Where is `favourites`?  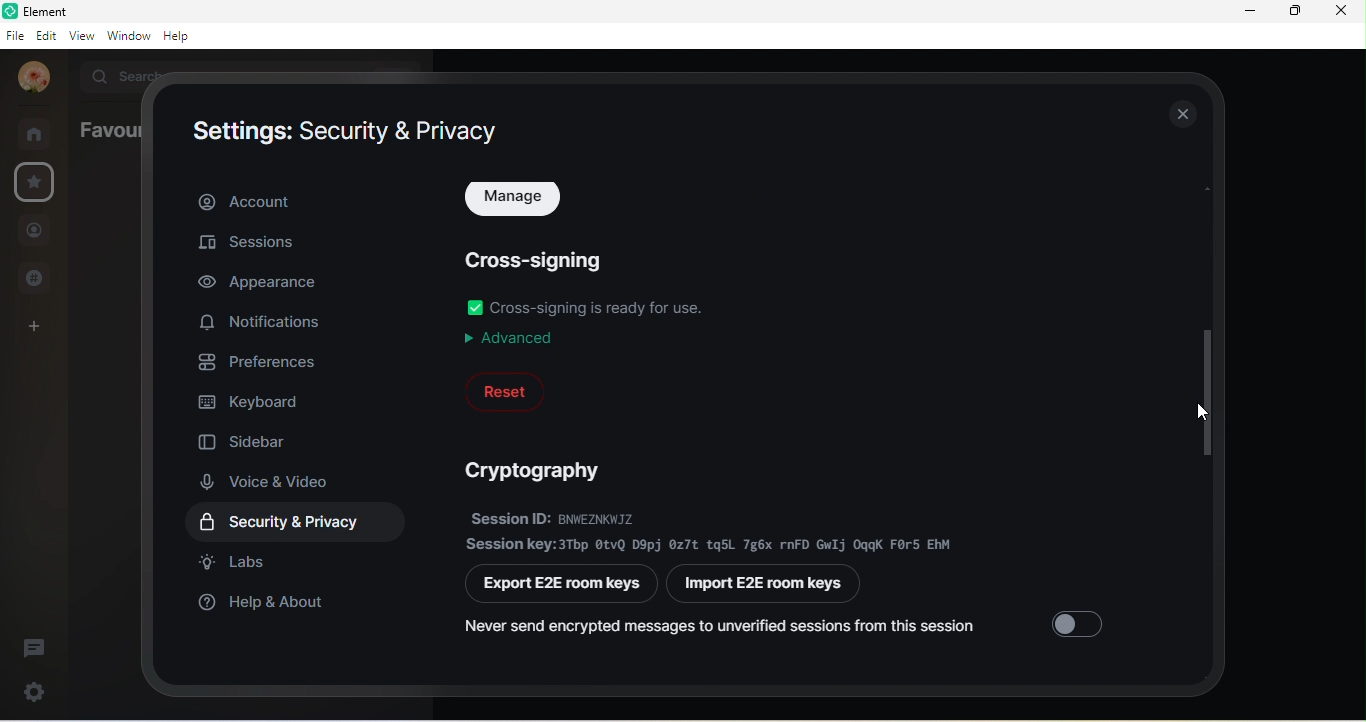
favourites is located at coordinates (35, 183).